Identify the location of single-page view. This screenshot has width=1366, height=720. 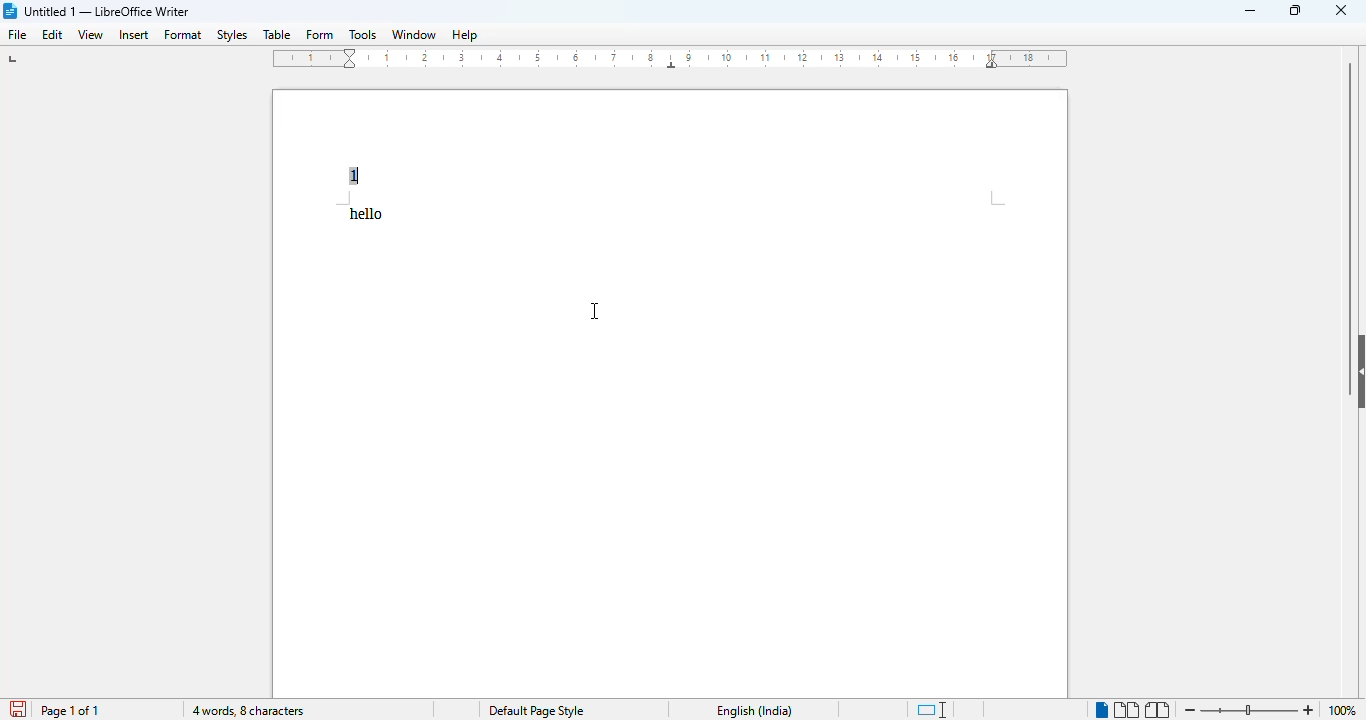
(1101, 709).